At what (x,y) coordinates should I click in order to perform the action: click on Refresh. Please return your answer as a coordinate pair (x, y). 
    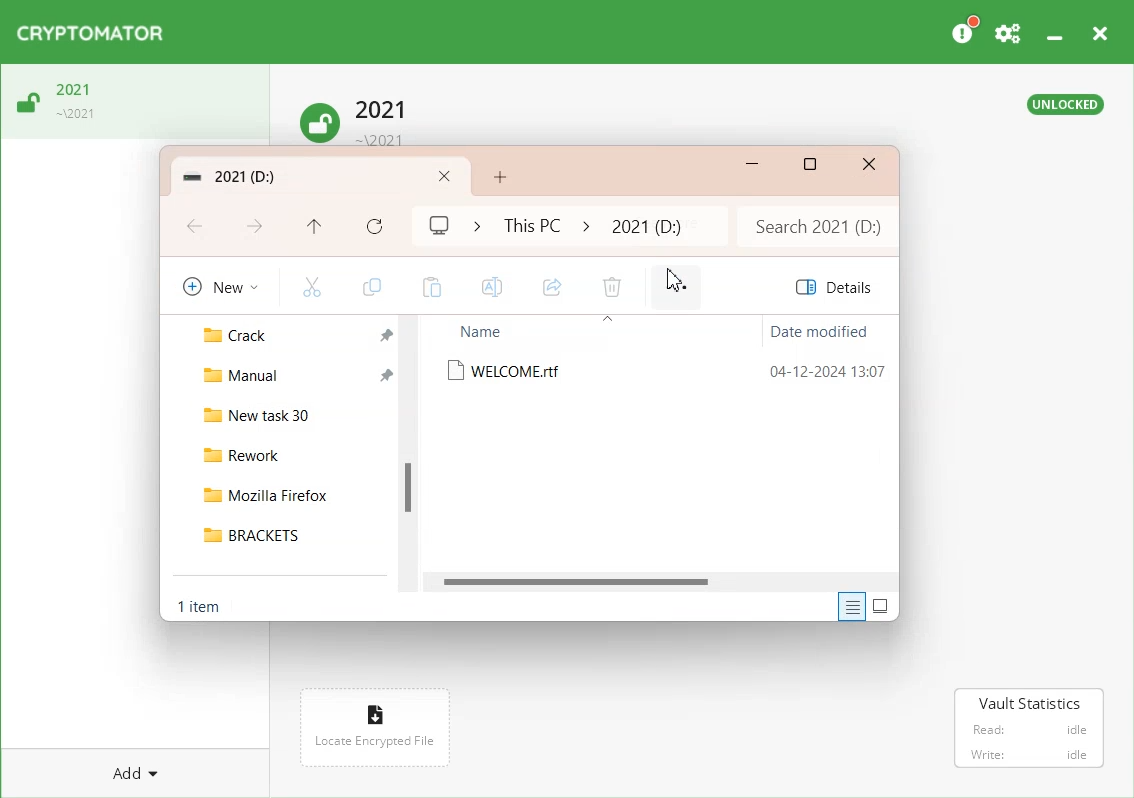
    Looking at the image, I should click on (375, 226).